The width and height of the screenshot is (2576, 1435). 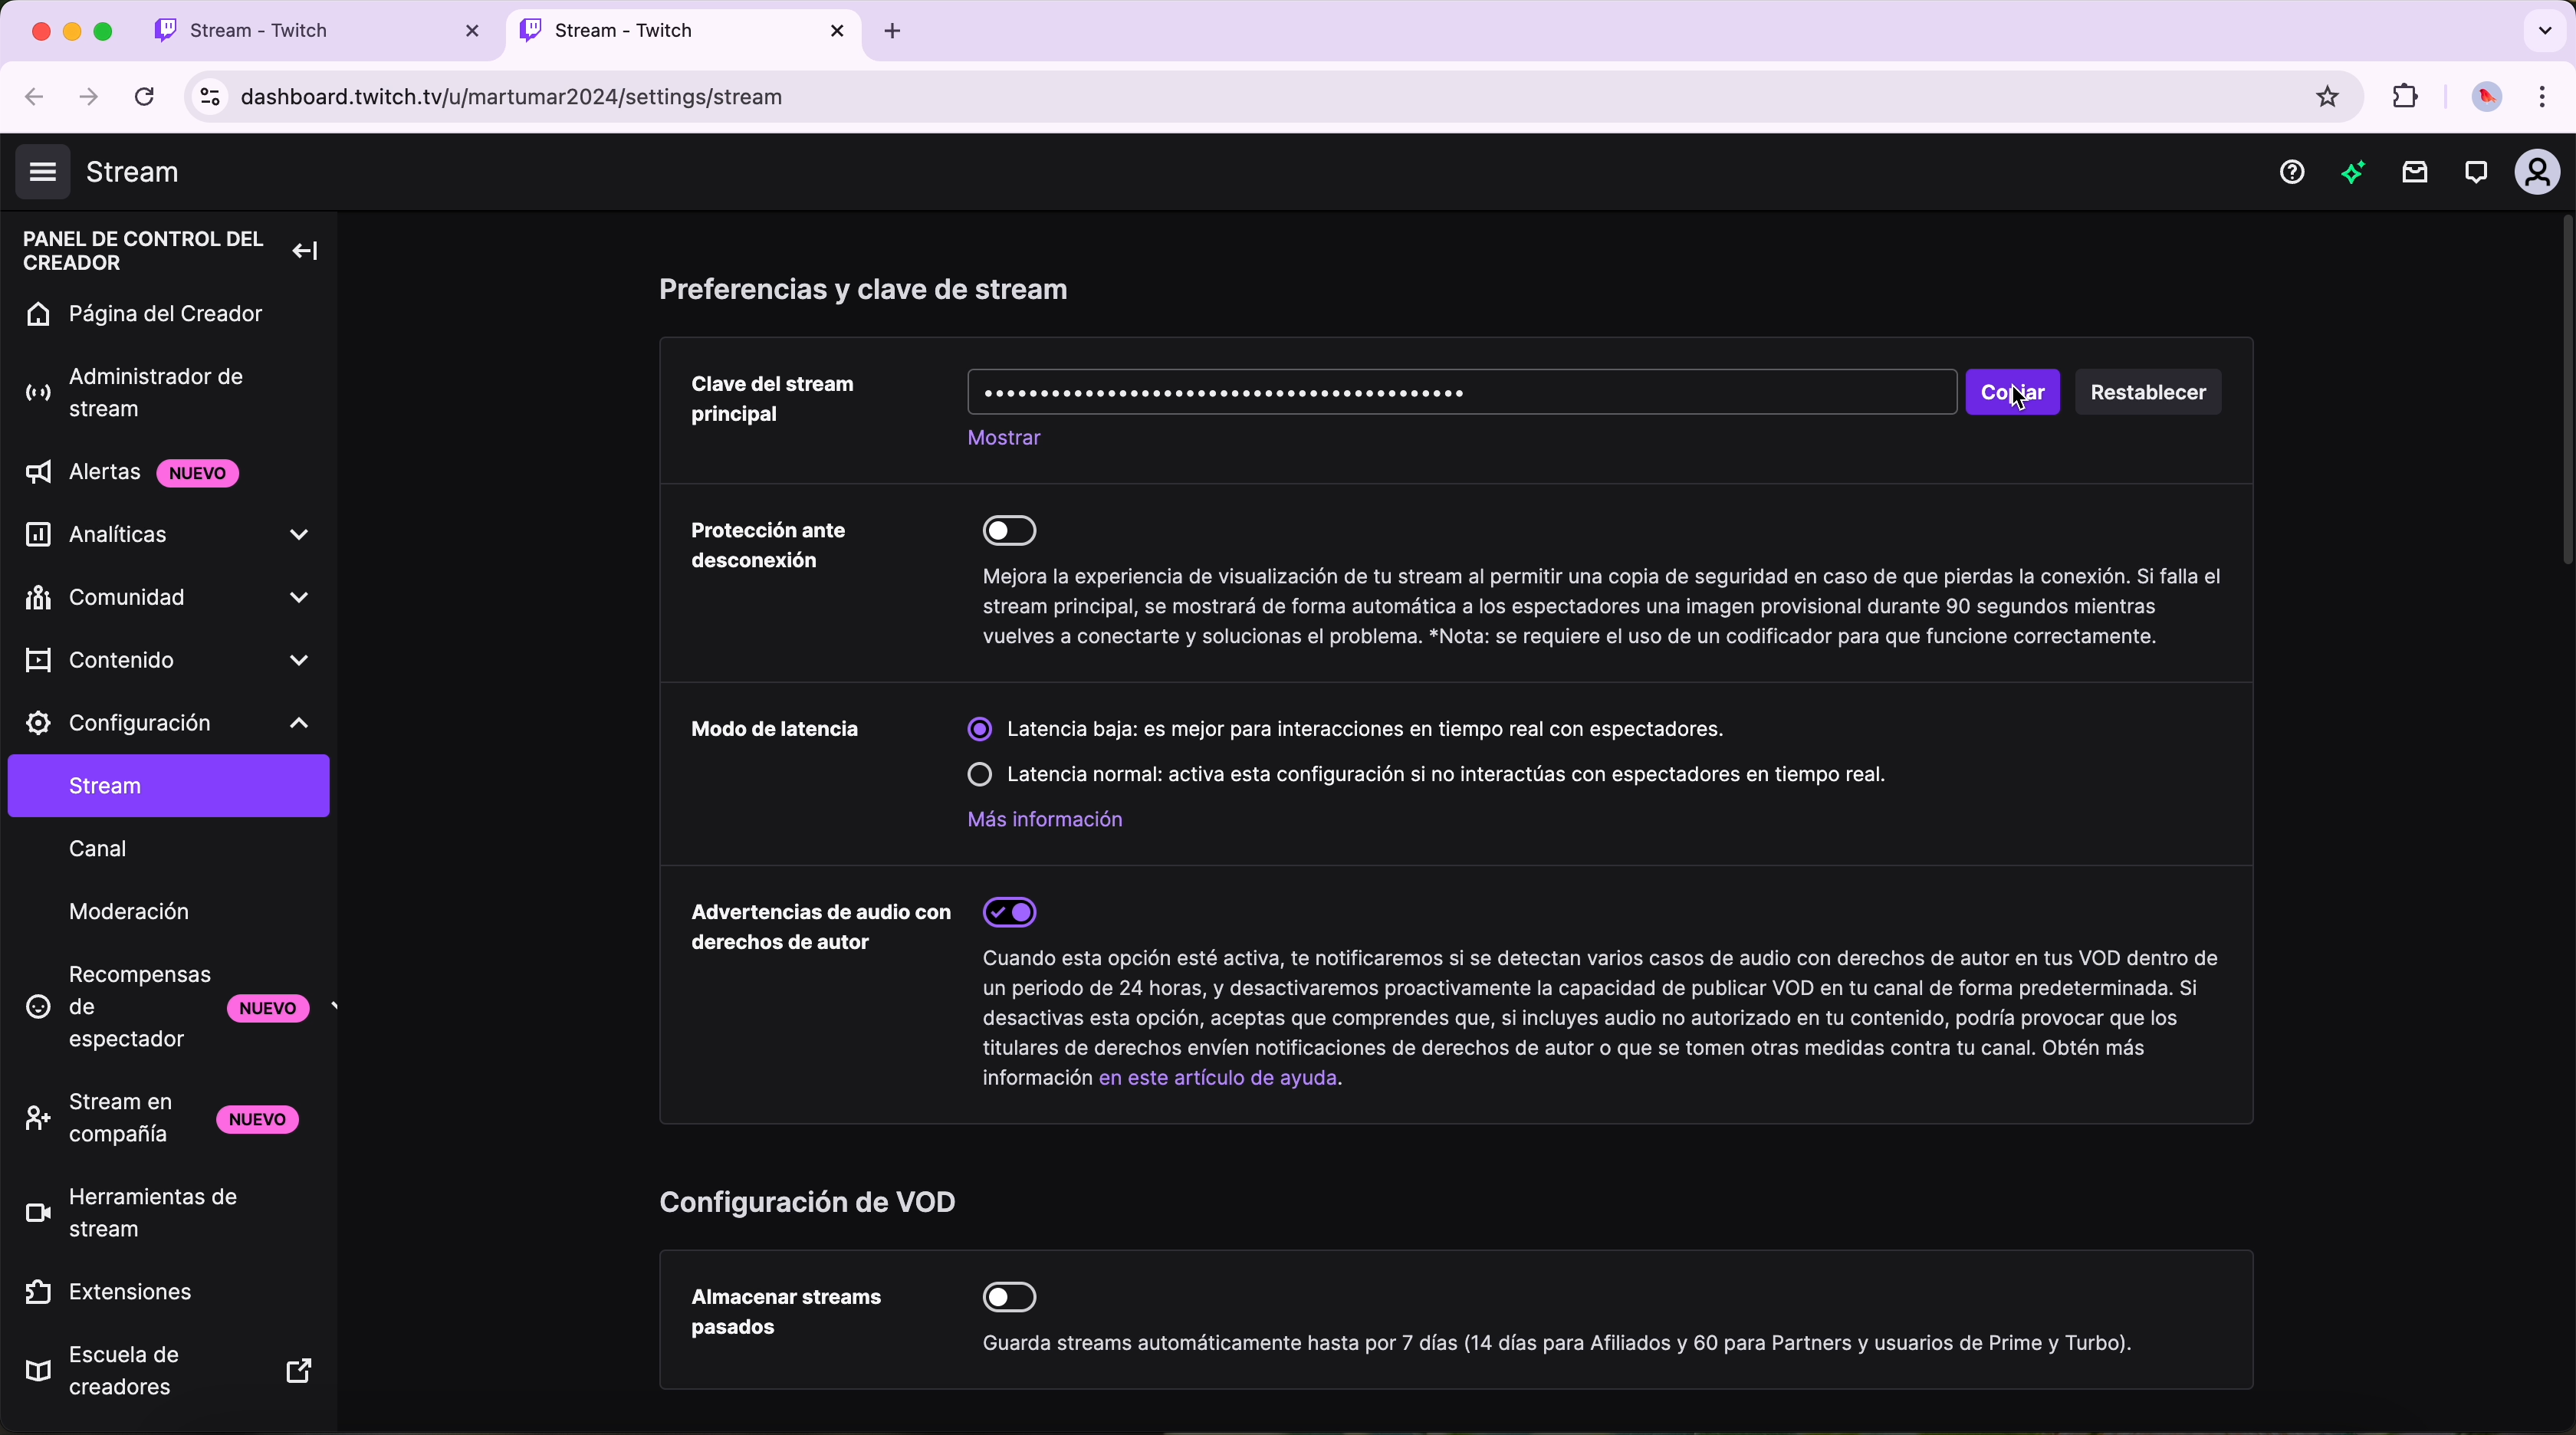 I want to click on refresh the page, so click(x=138, y=97).